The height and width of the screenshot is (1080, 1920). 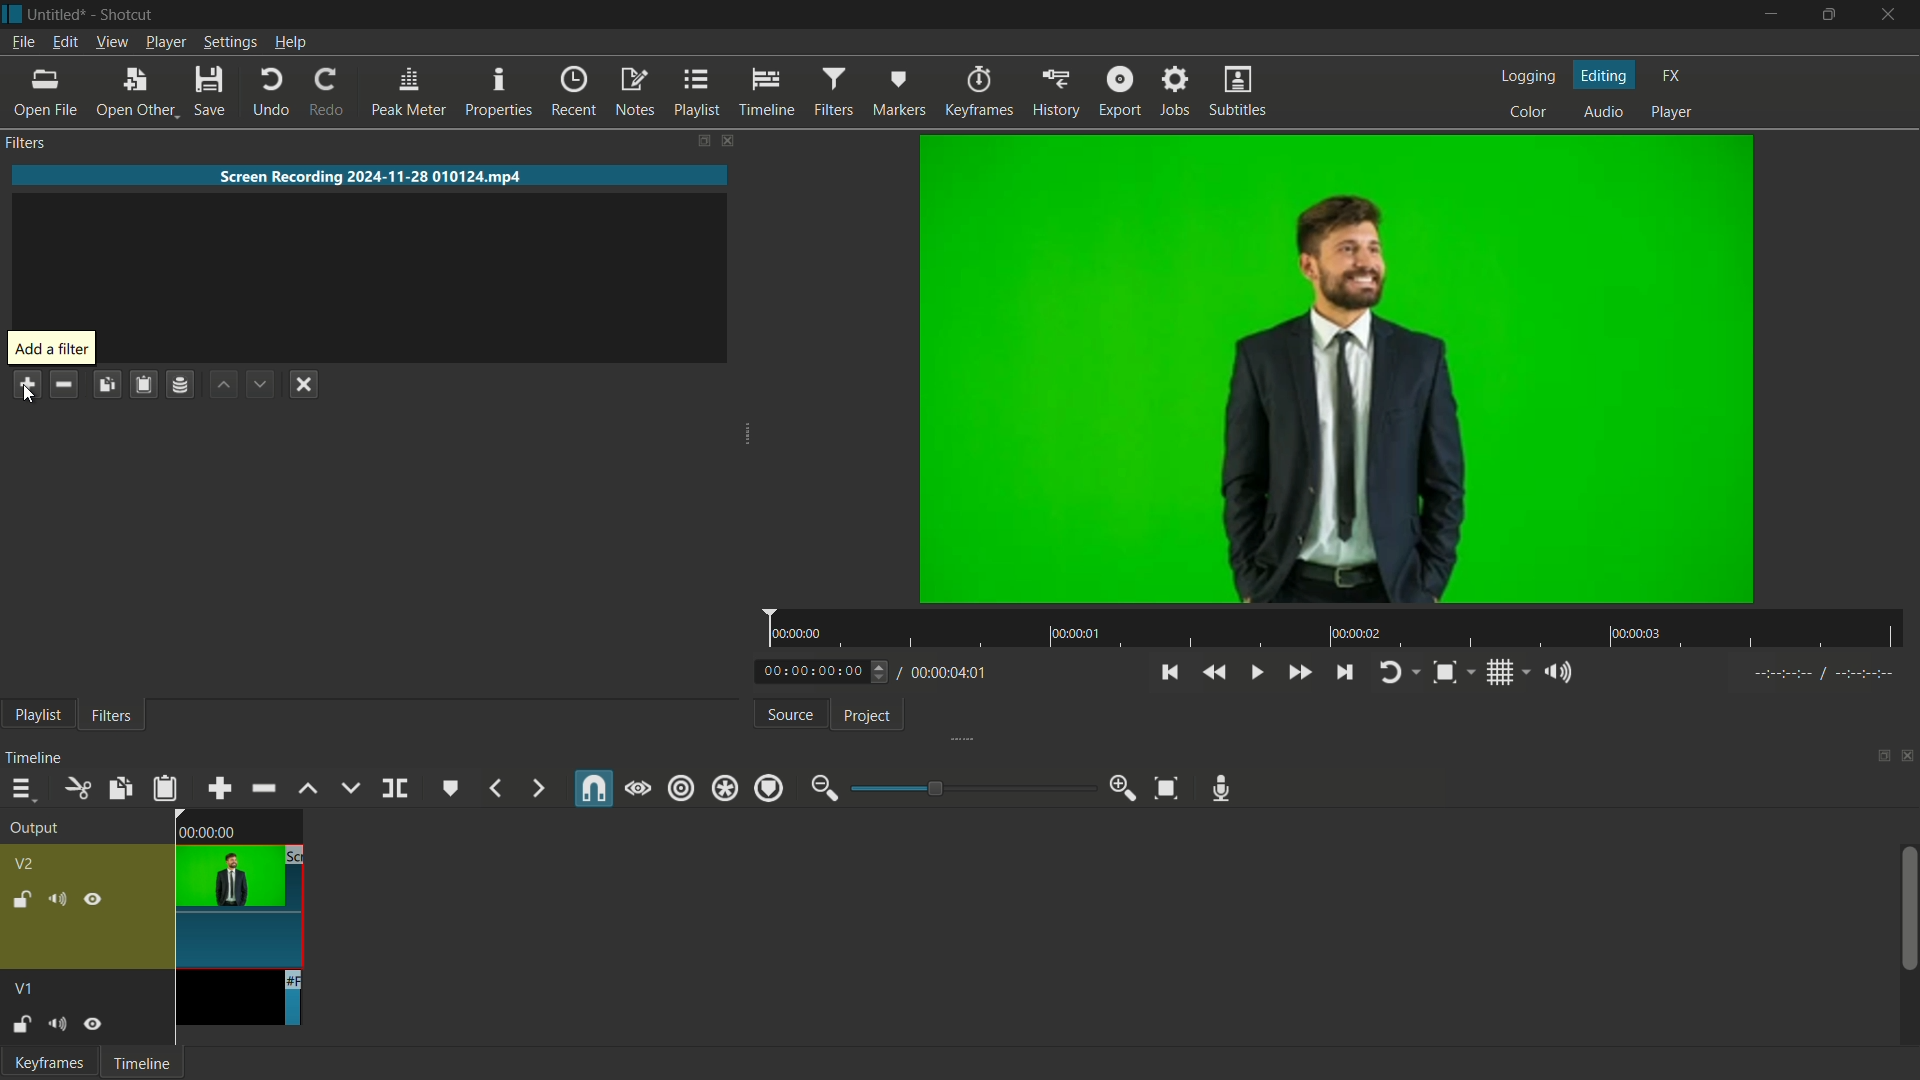 I want to click on timeline menu, so click(x=17, y=789).